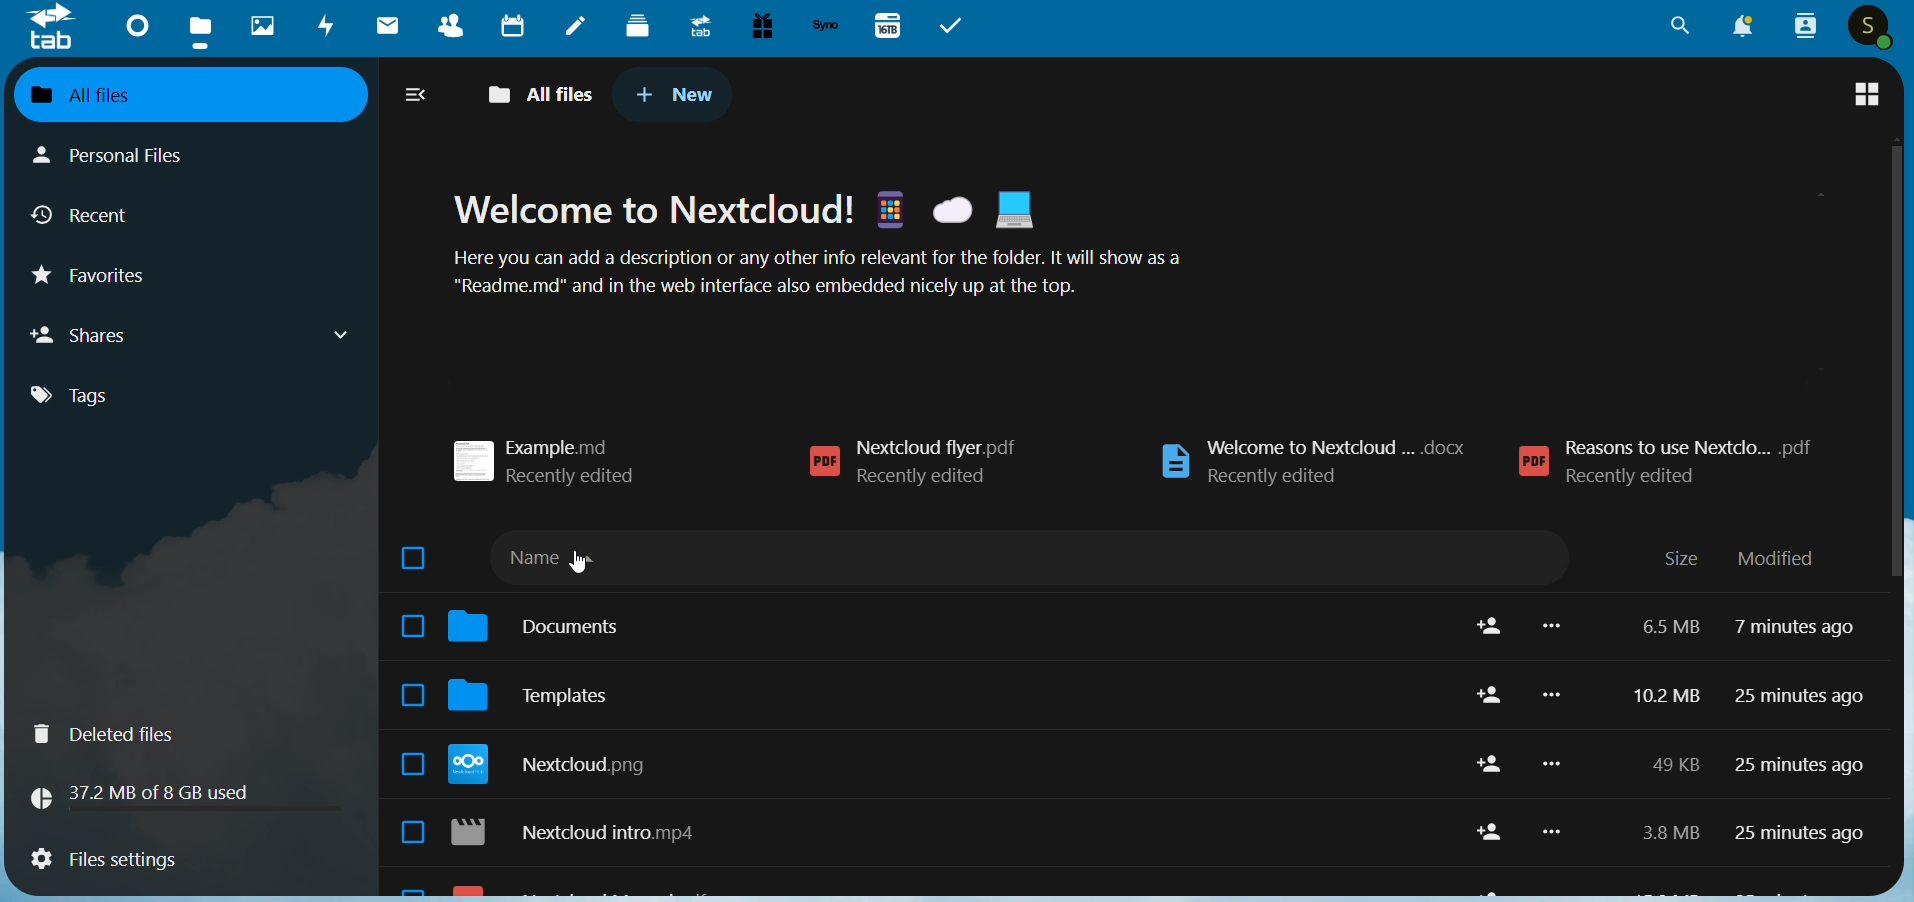  Describe the element at coordinates (818, 241) in the screenshot. I see `Welcome to Nextcloud! & &@ HB
Here you can add a description or any other info relevant for the folder. It will show as a
"Readme.md" and in the web interface also embedded nicely up at the top.` at that location.